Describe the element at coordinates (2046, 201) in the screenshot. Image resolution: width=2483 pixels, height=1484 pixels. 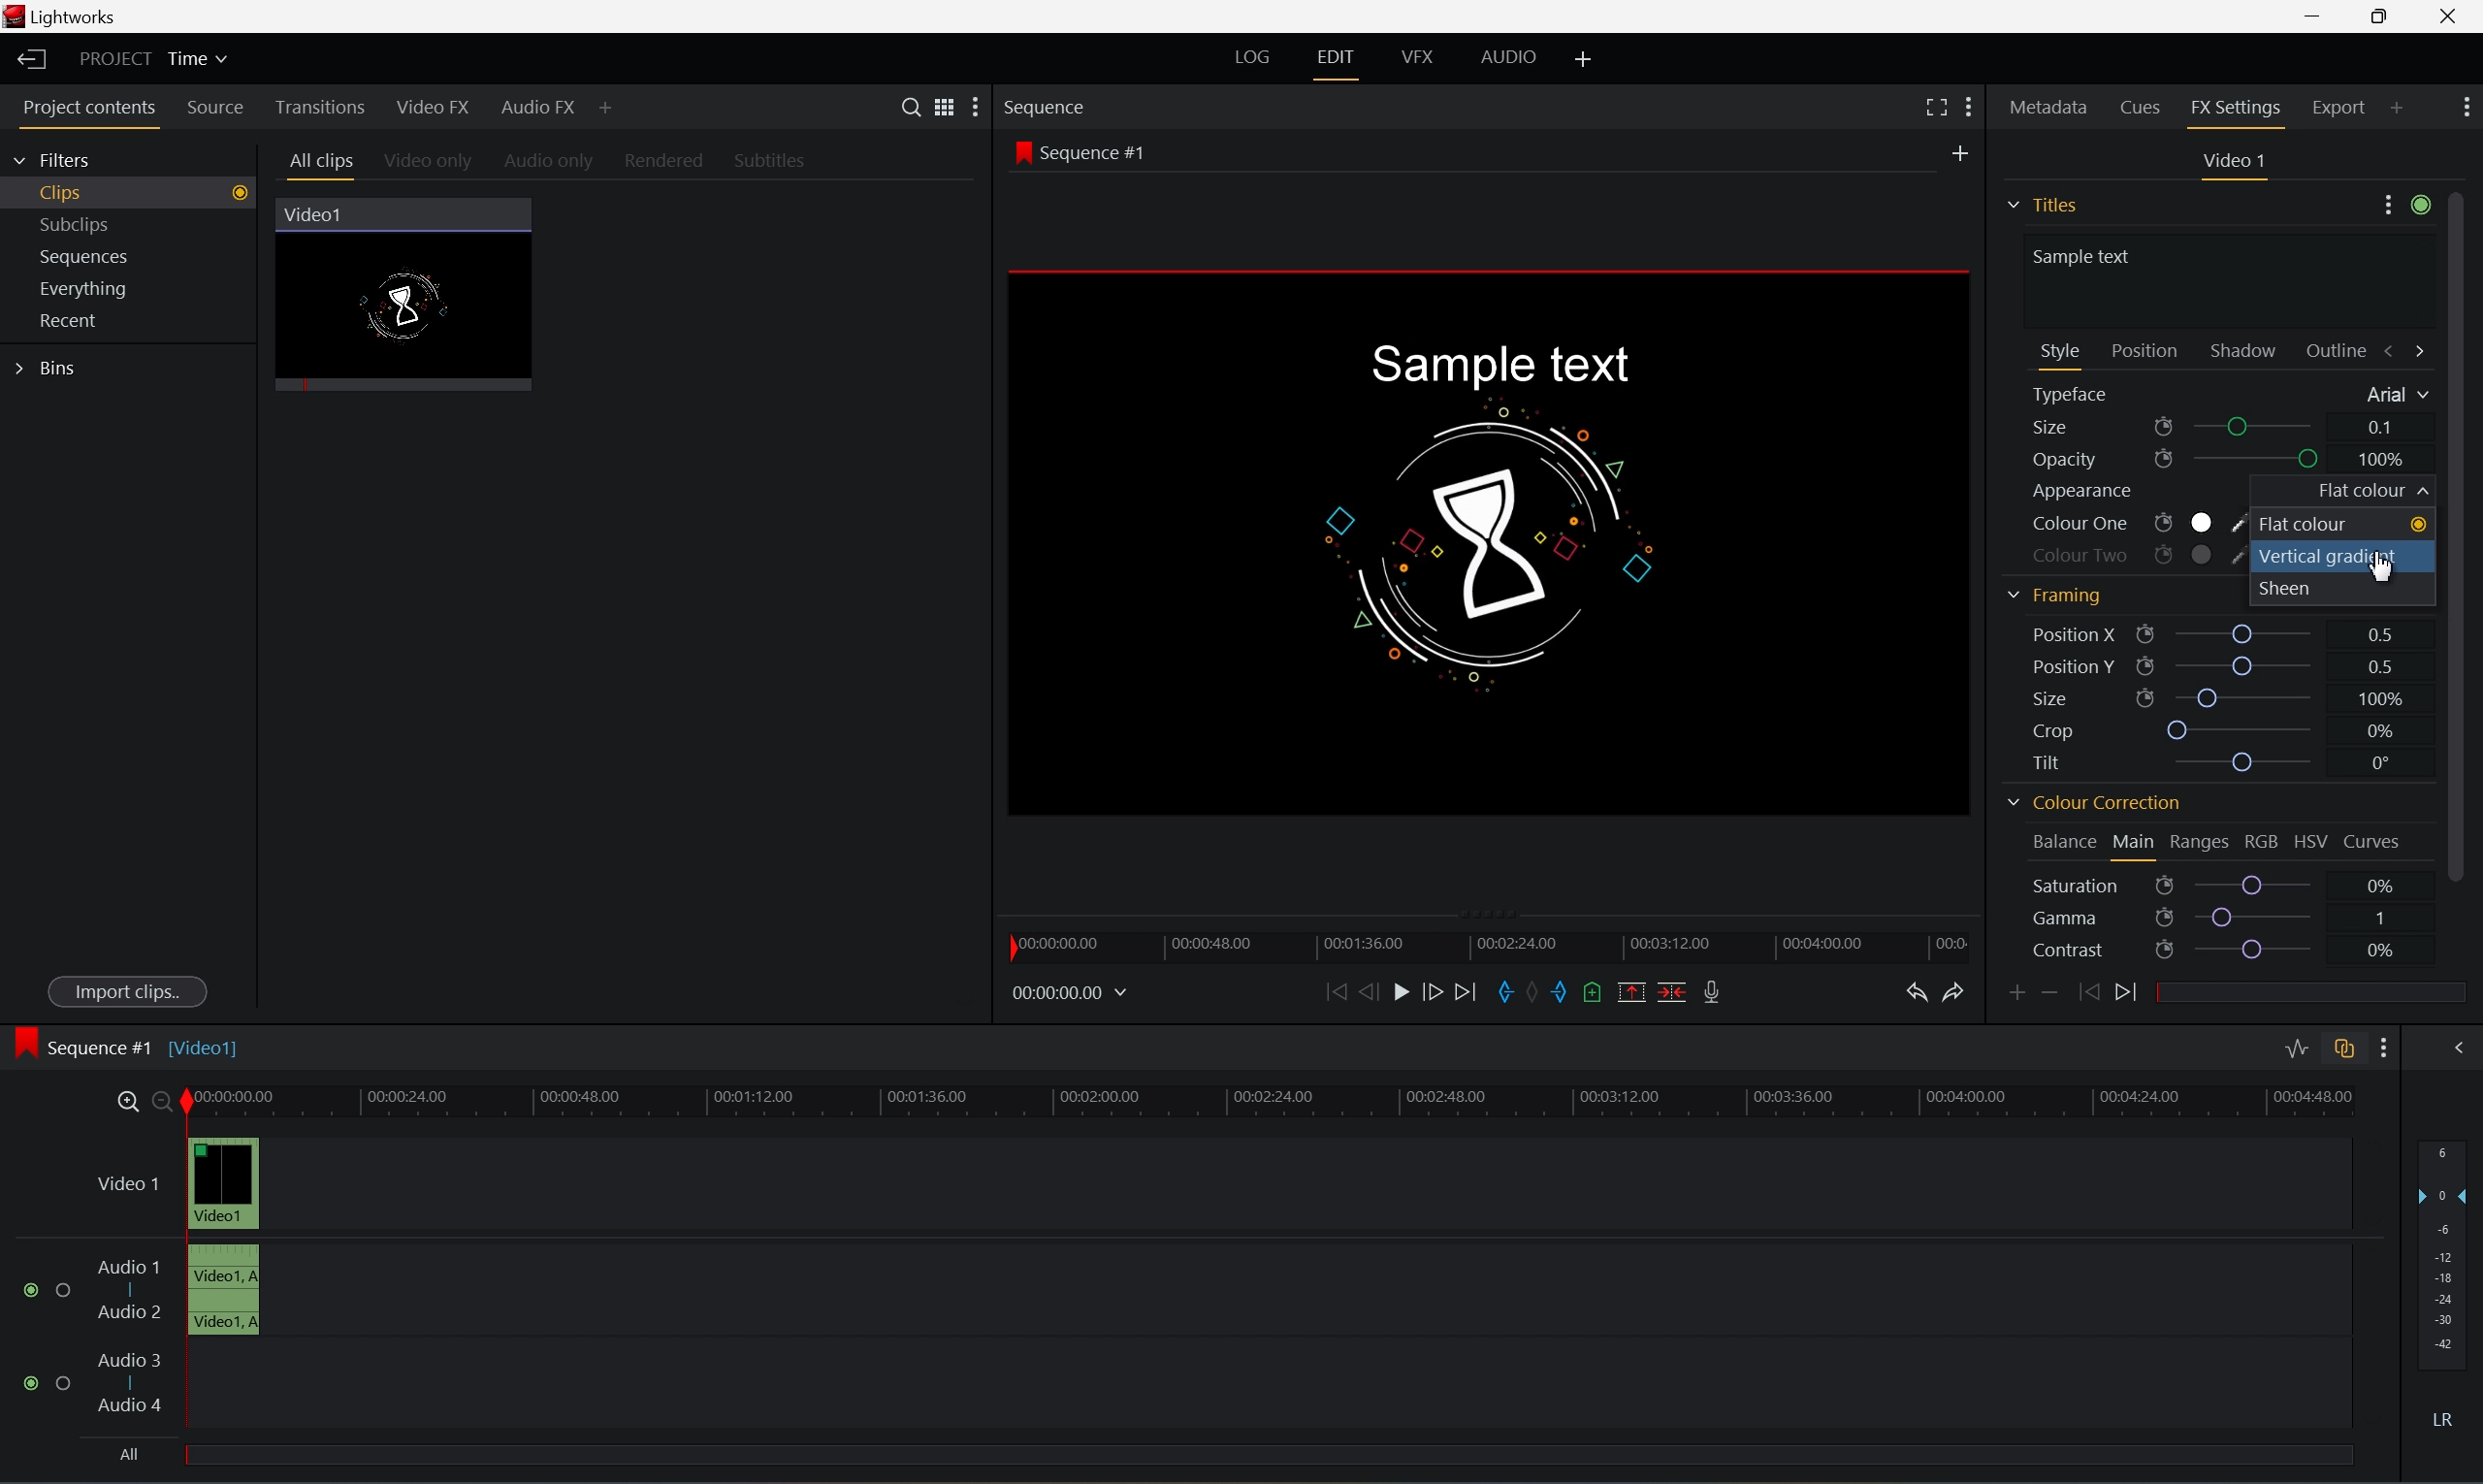
I see `Files` at that location.